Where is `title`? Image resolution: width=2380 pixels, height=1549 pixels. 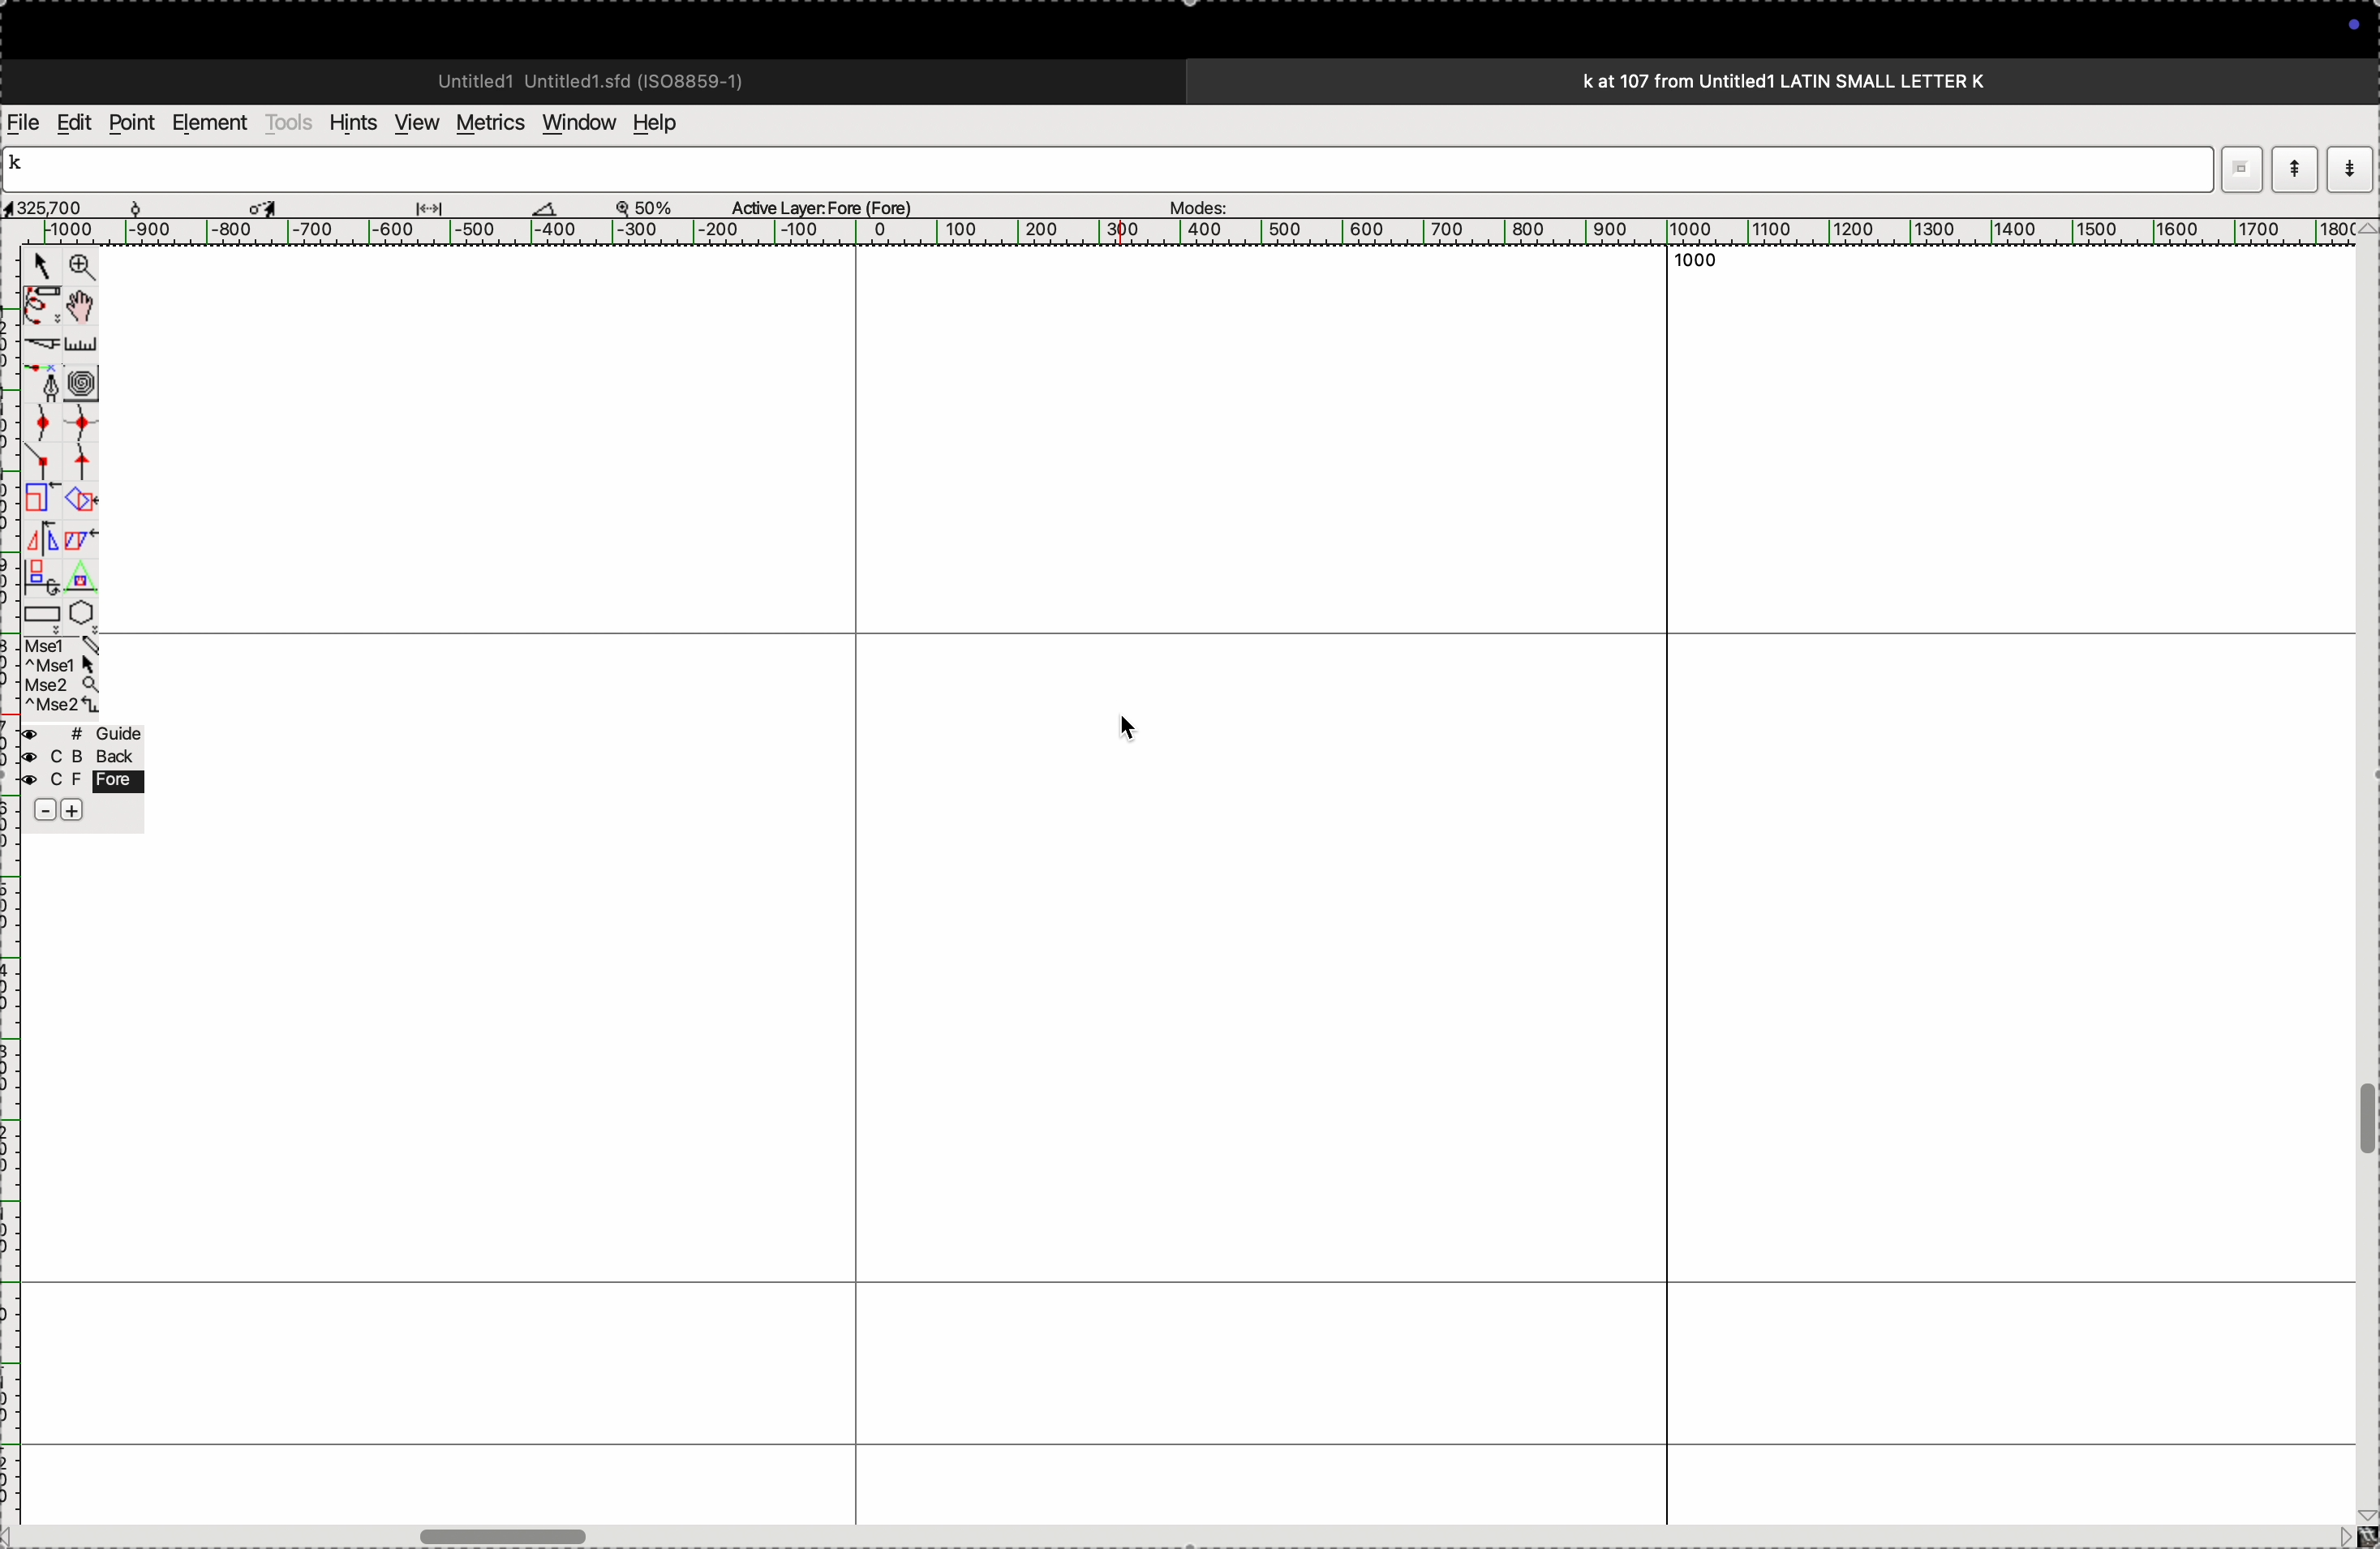 title is located at coordinates (1838, 80).